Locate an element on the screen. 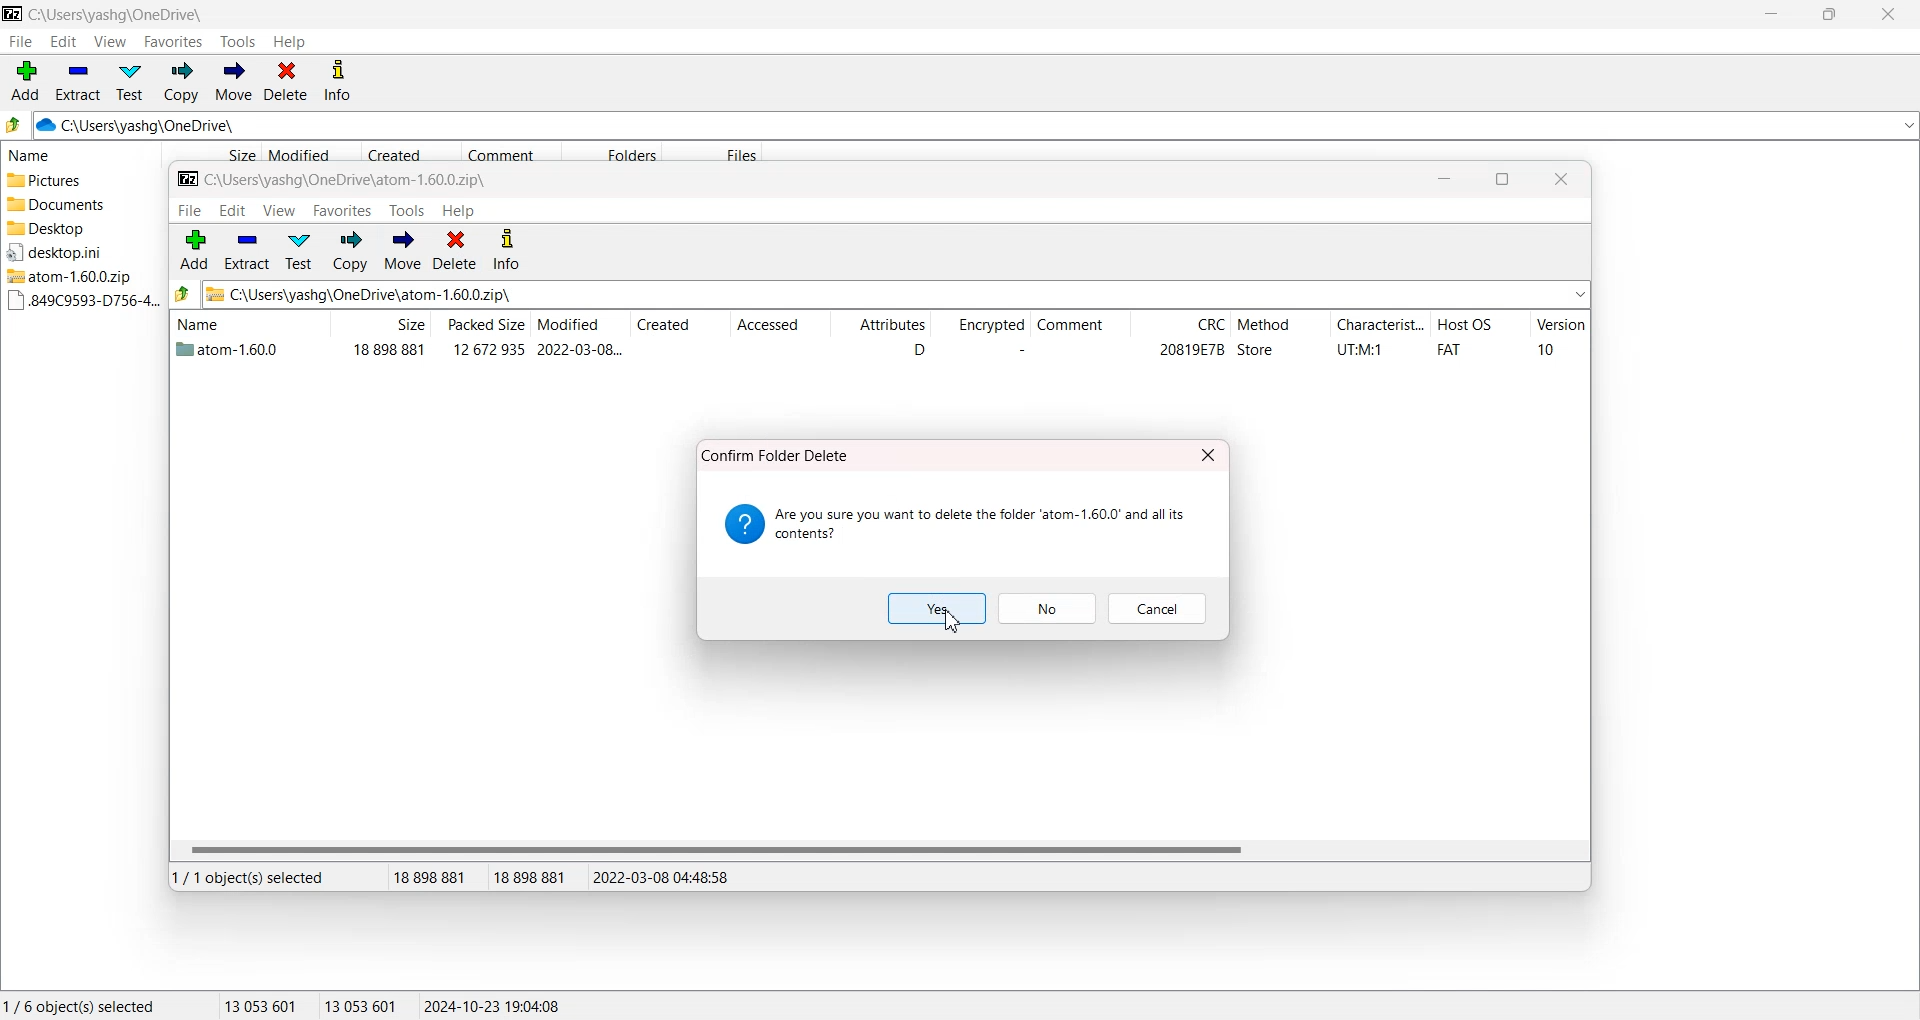 The height and width of the screenshot is (1020, 1920). Files is located at coordinates (714, 152).